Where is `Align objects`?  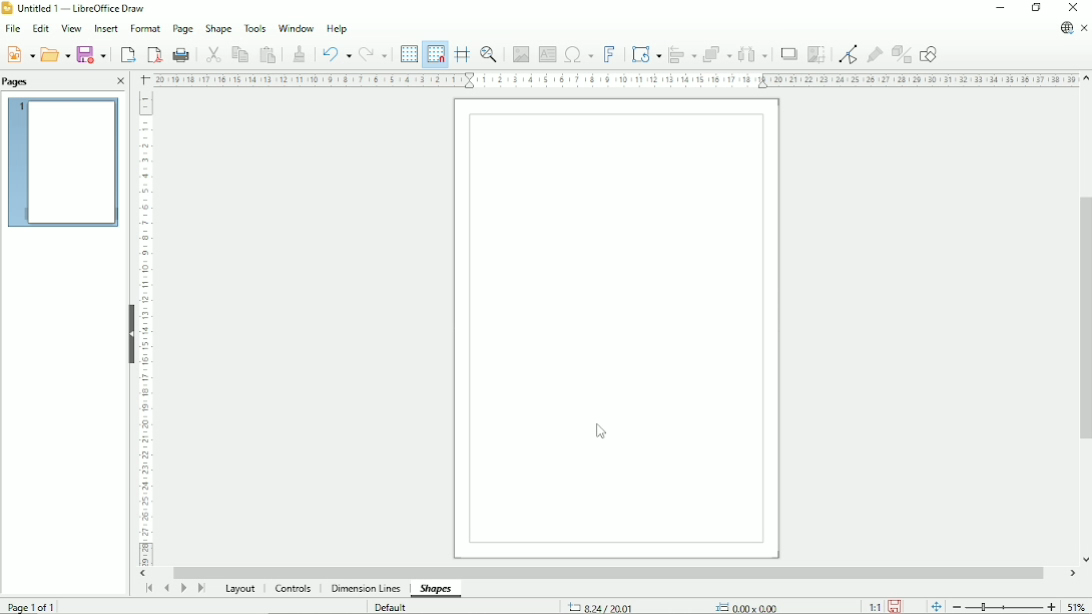
Align objects is located at coordinates (682, 53).